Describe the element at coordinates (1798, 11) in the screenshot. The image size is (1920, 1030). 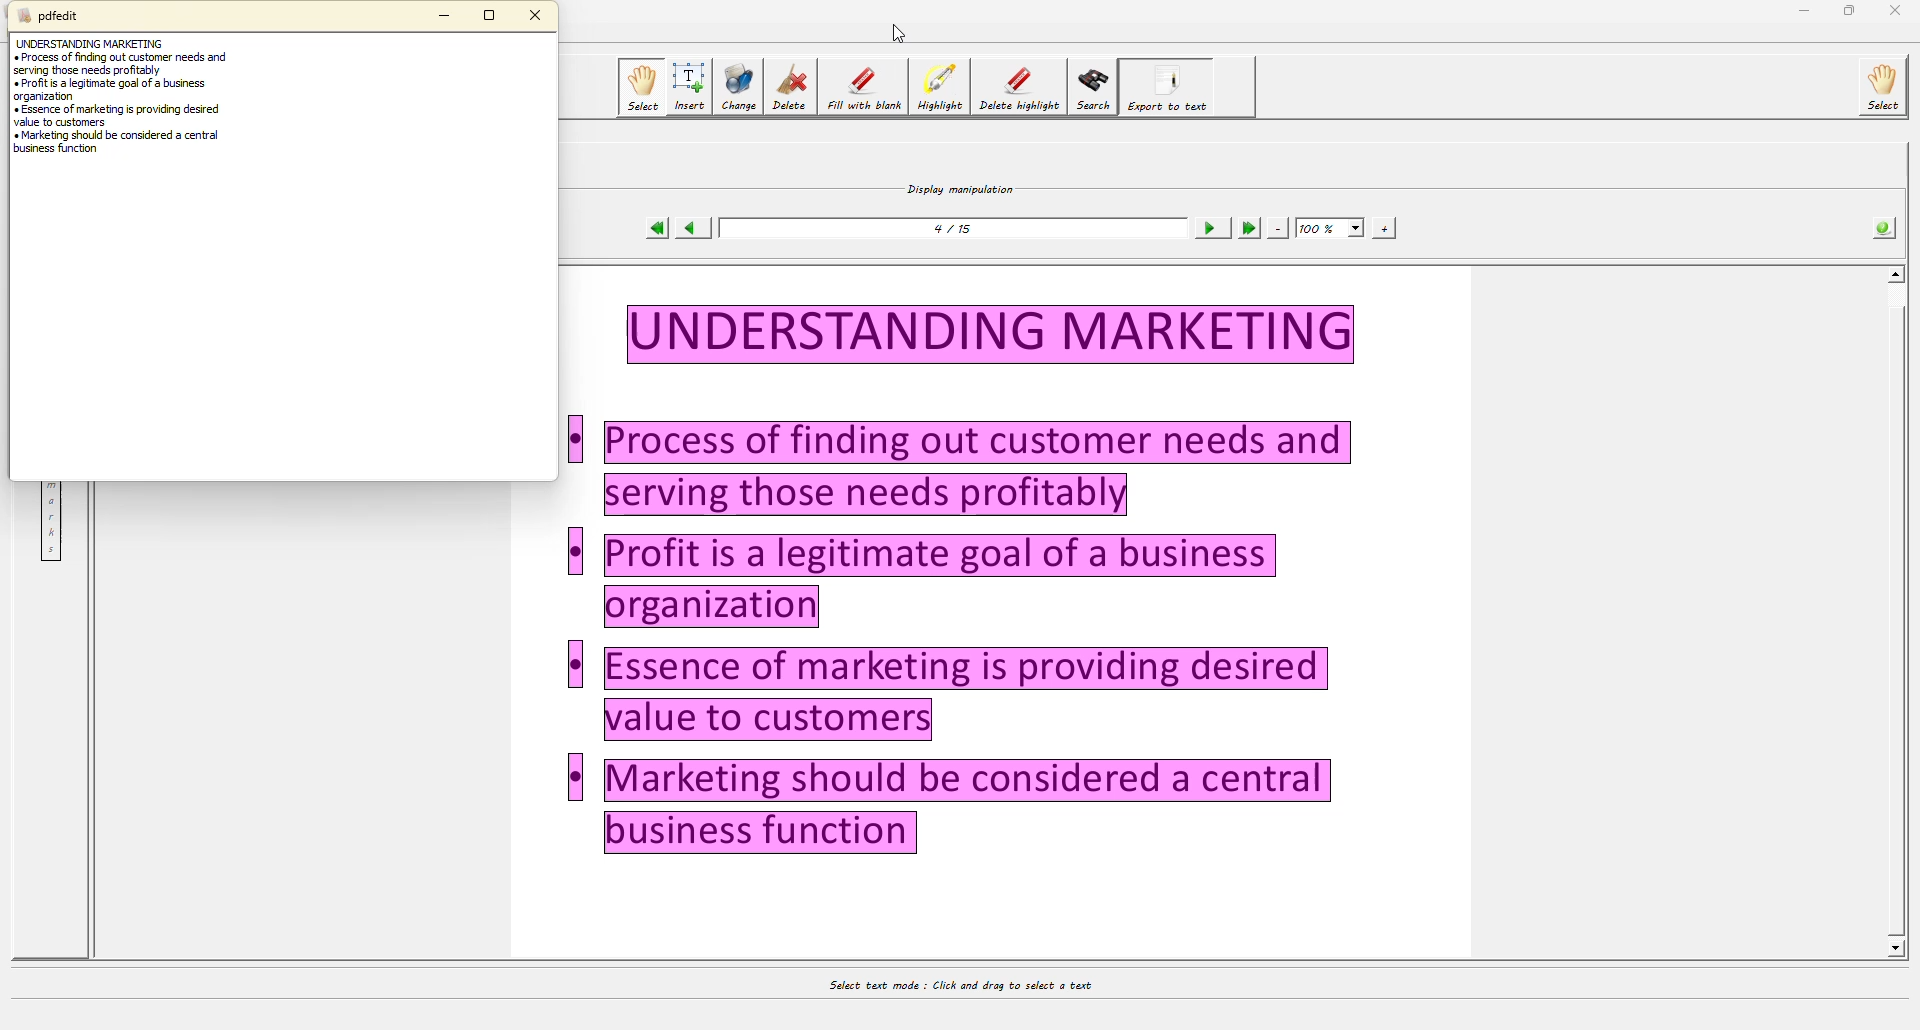
I see `minimize` at that location.